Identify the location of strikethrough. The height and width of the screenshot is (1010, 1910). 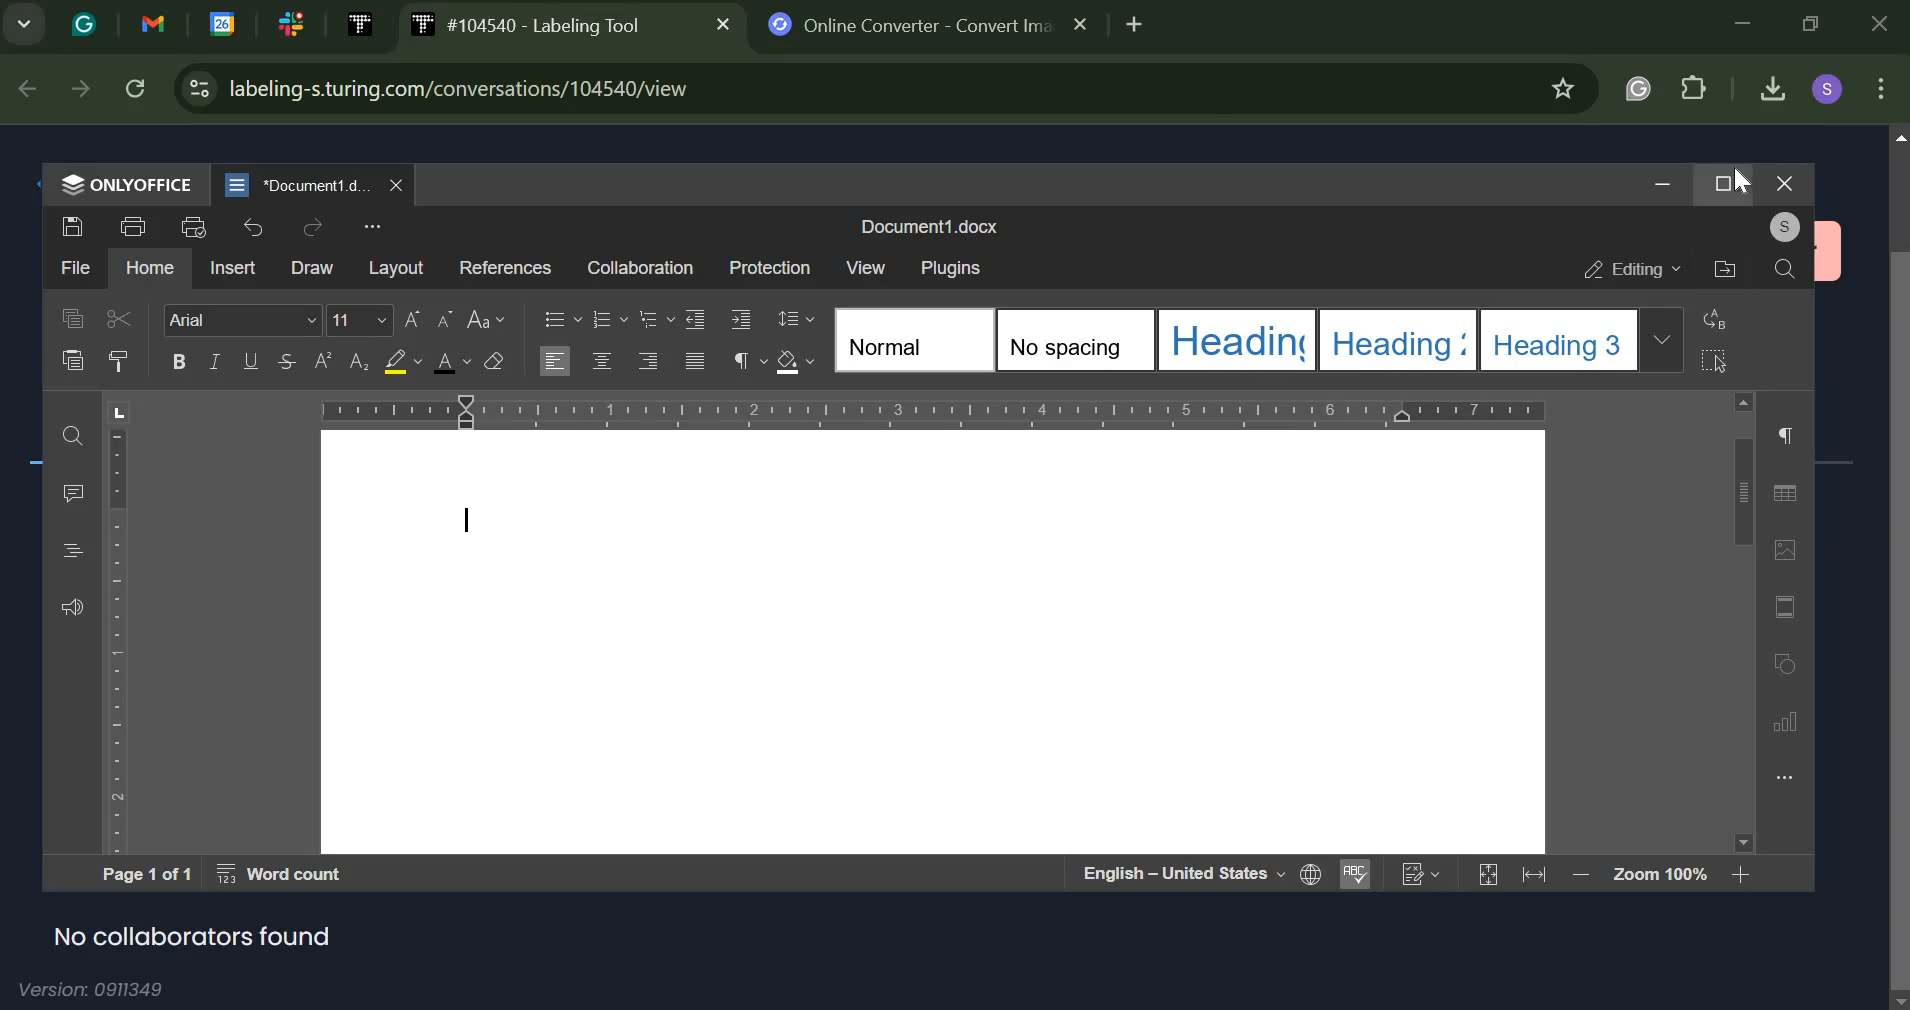
(284, 359).